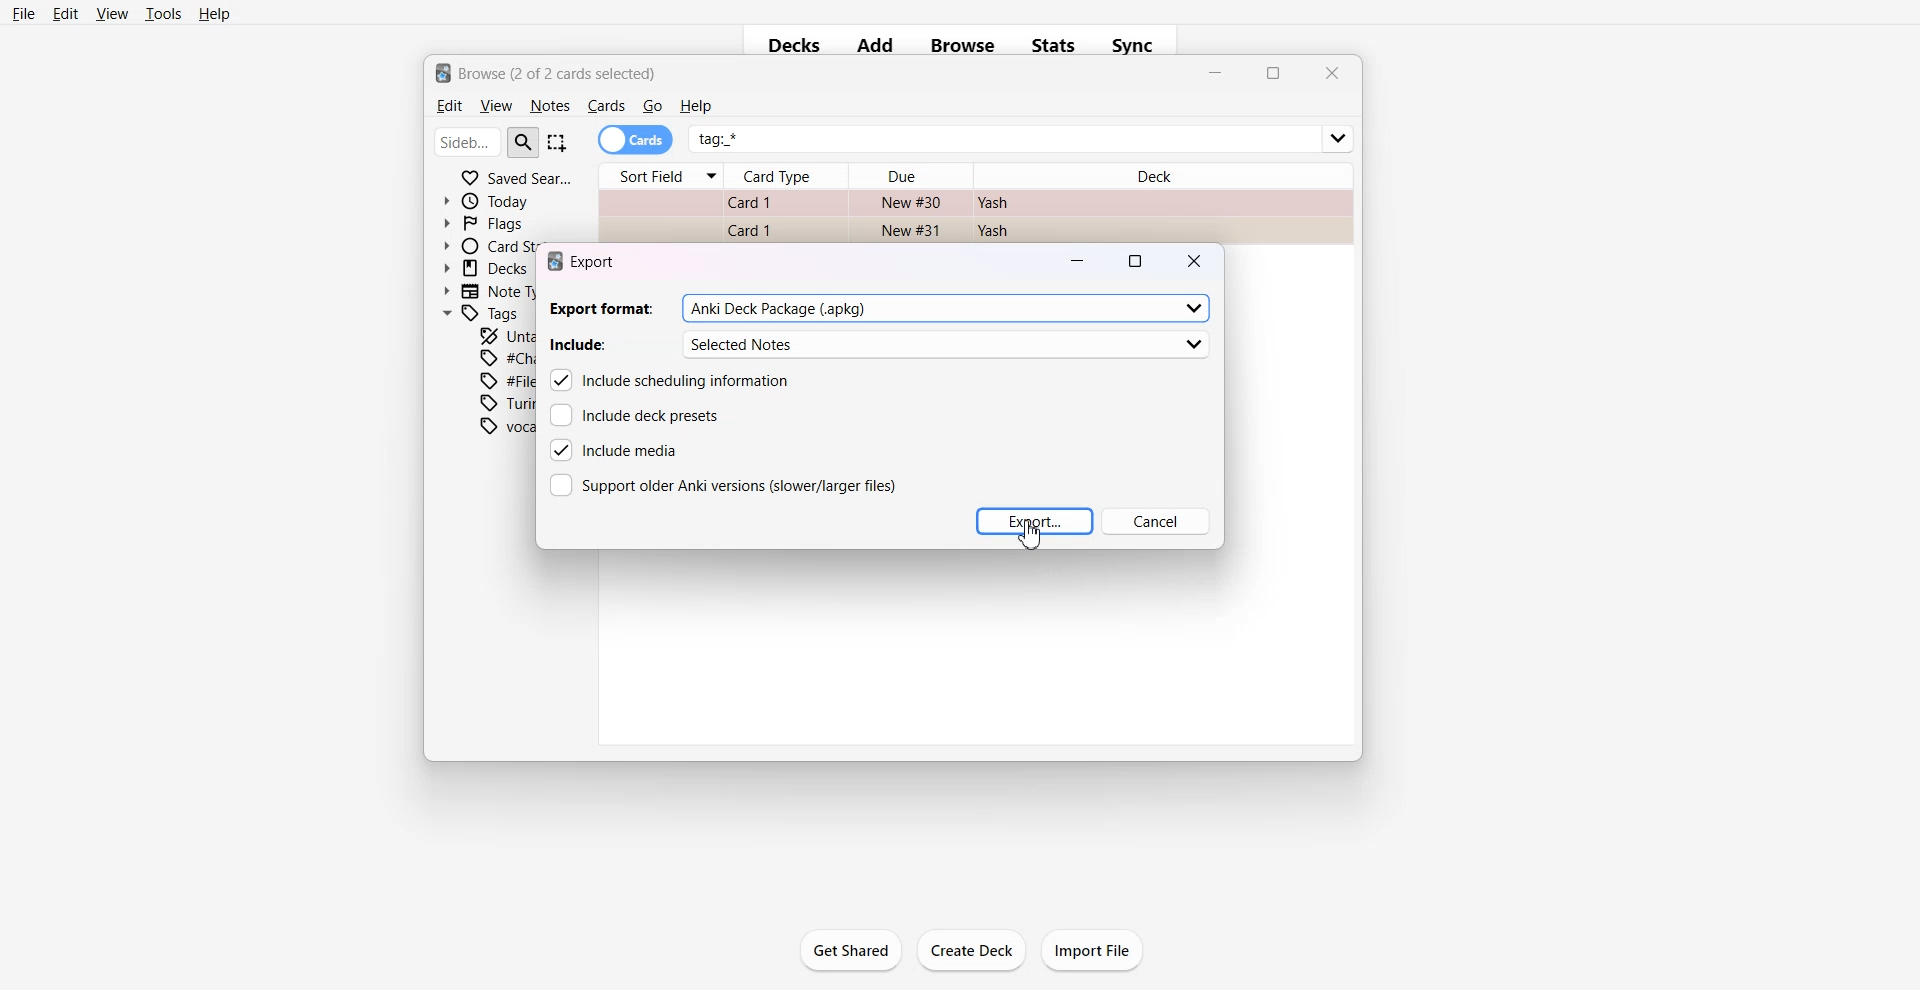  What do you see at coordinates (1079, 260) in the screenshot?
I see `Minimize` at bounding box center [1079, 260].